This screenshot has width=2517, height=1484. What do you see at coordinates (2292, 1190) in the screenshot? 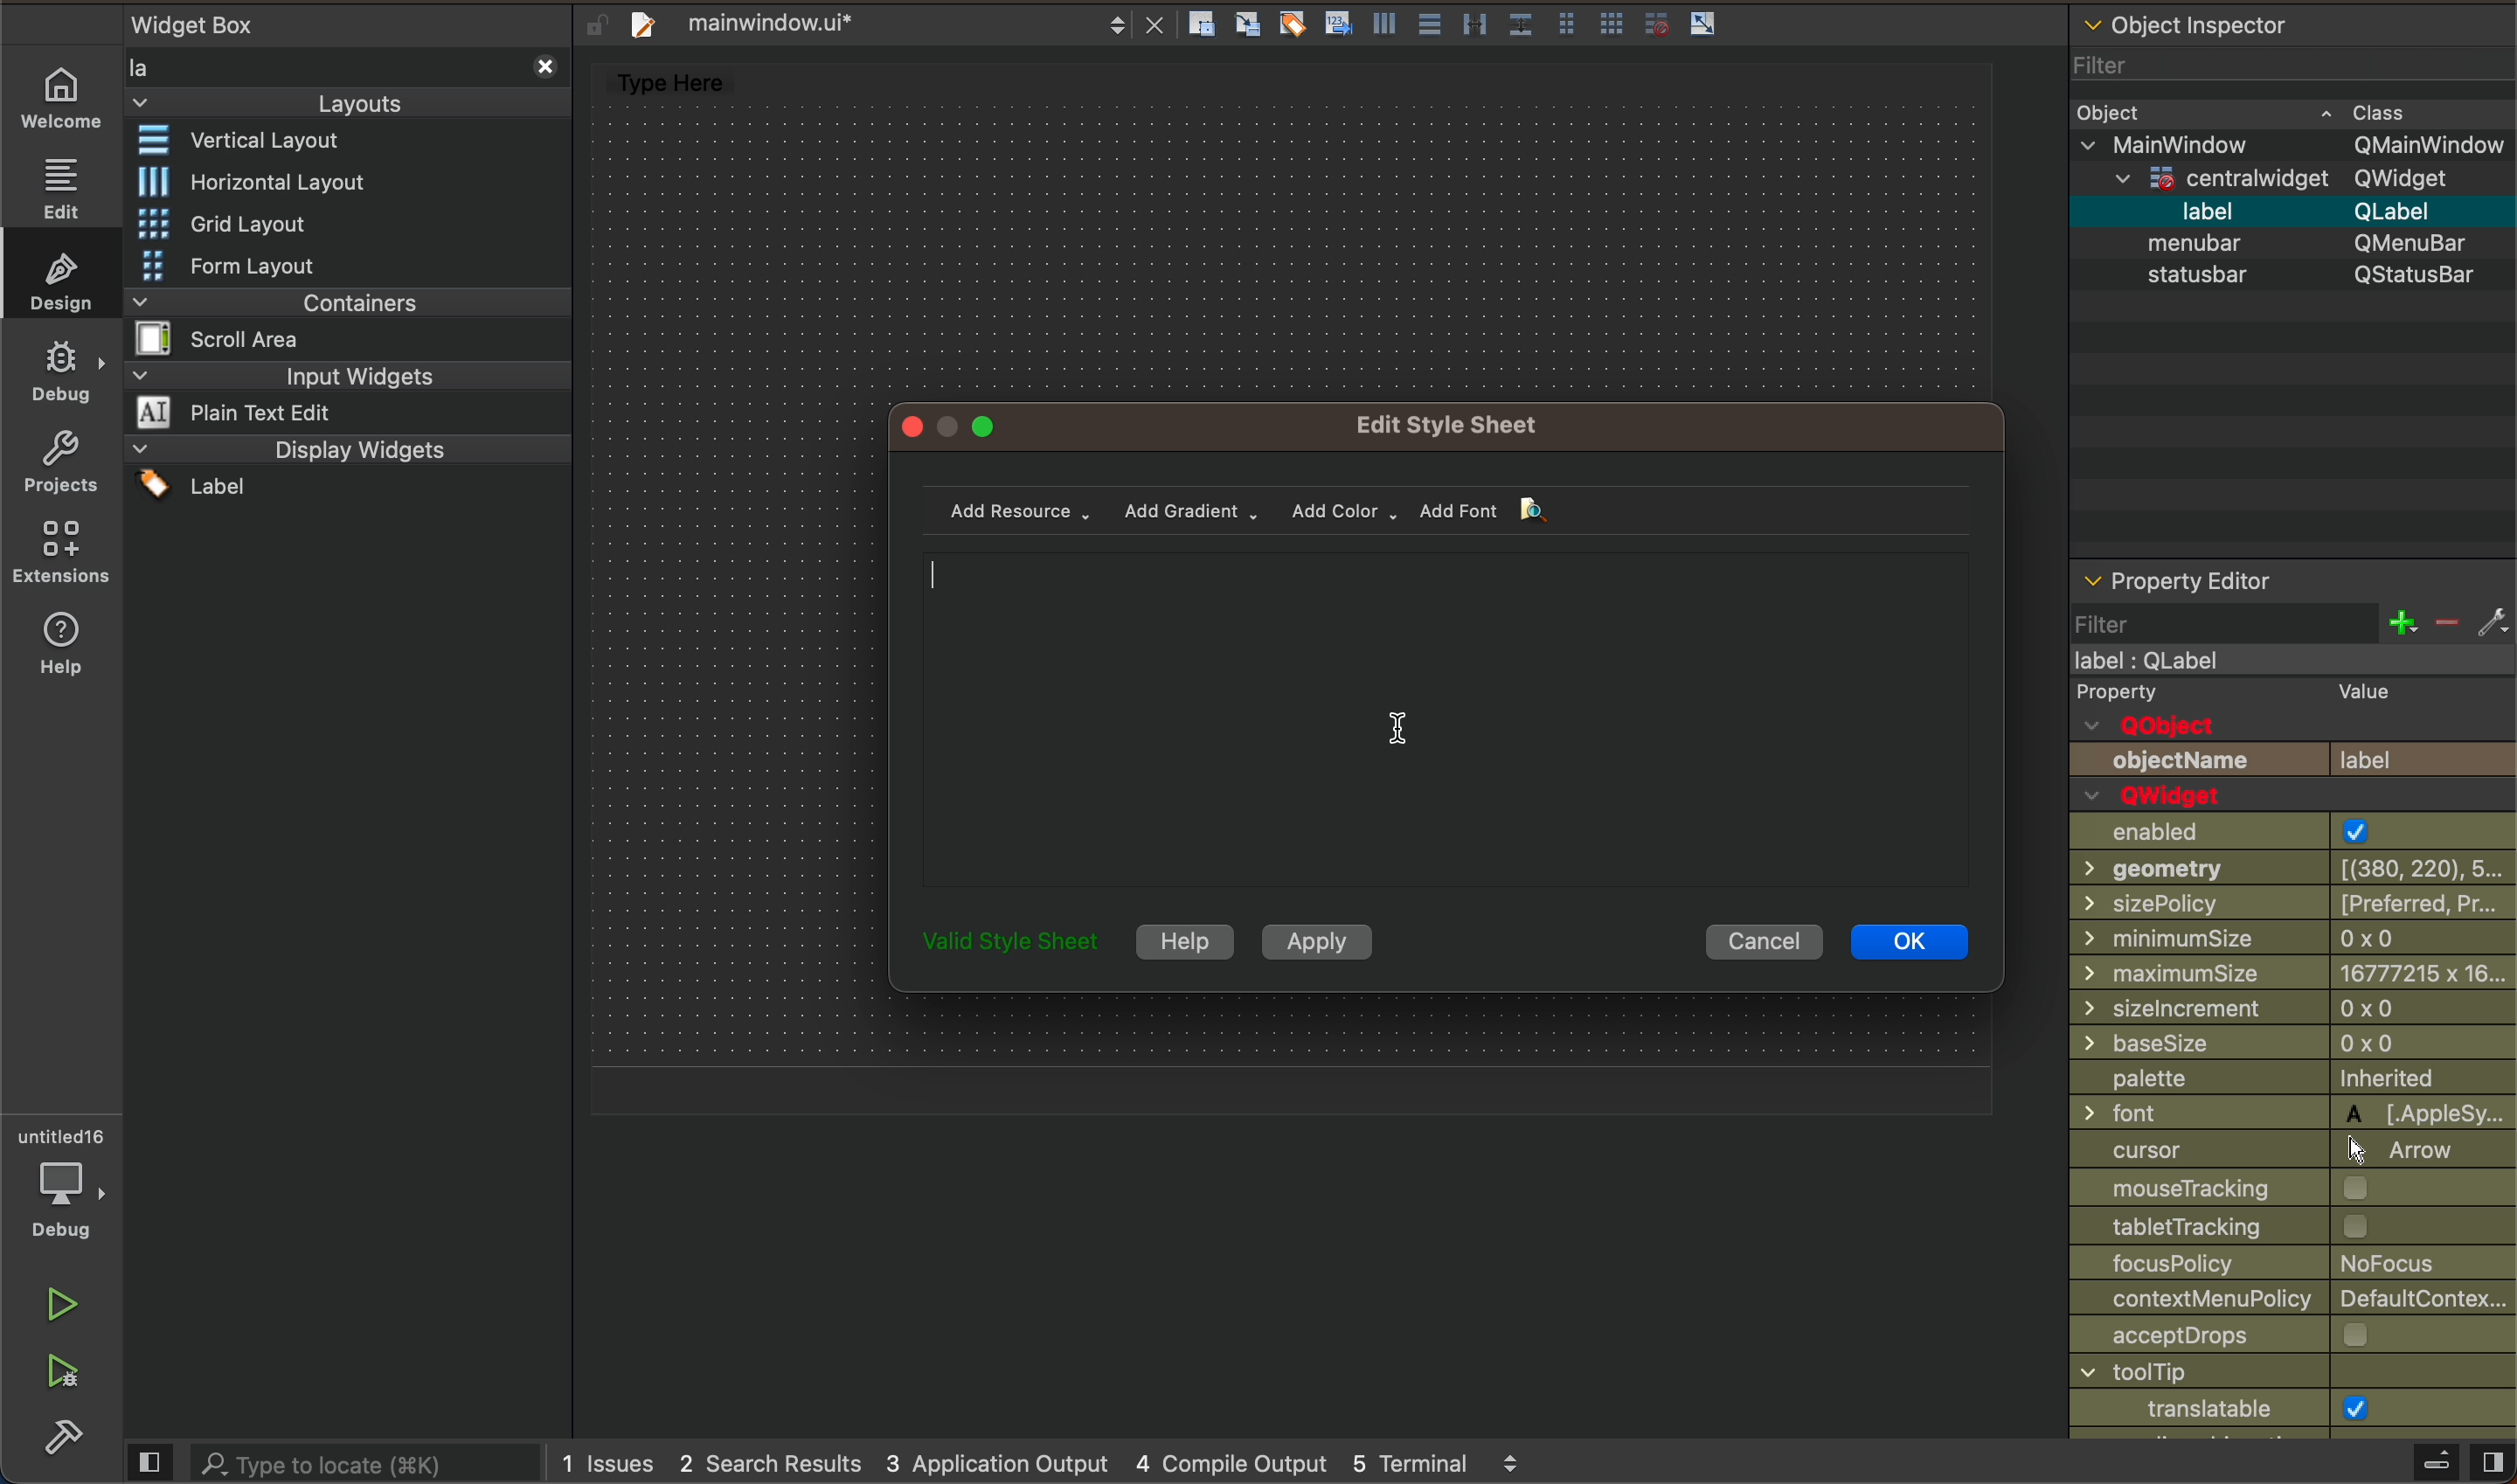
I see `` at bounding box center [2292, 1190].